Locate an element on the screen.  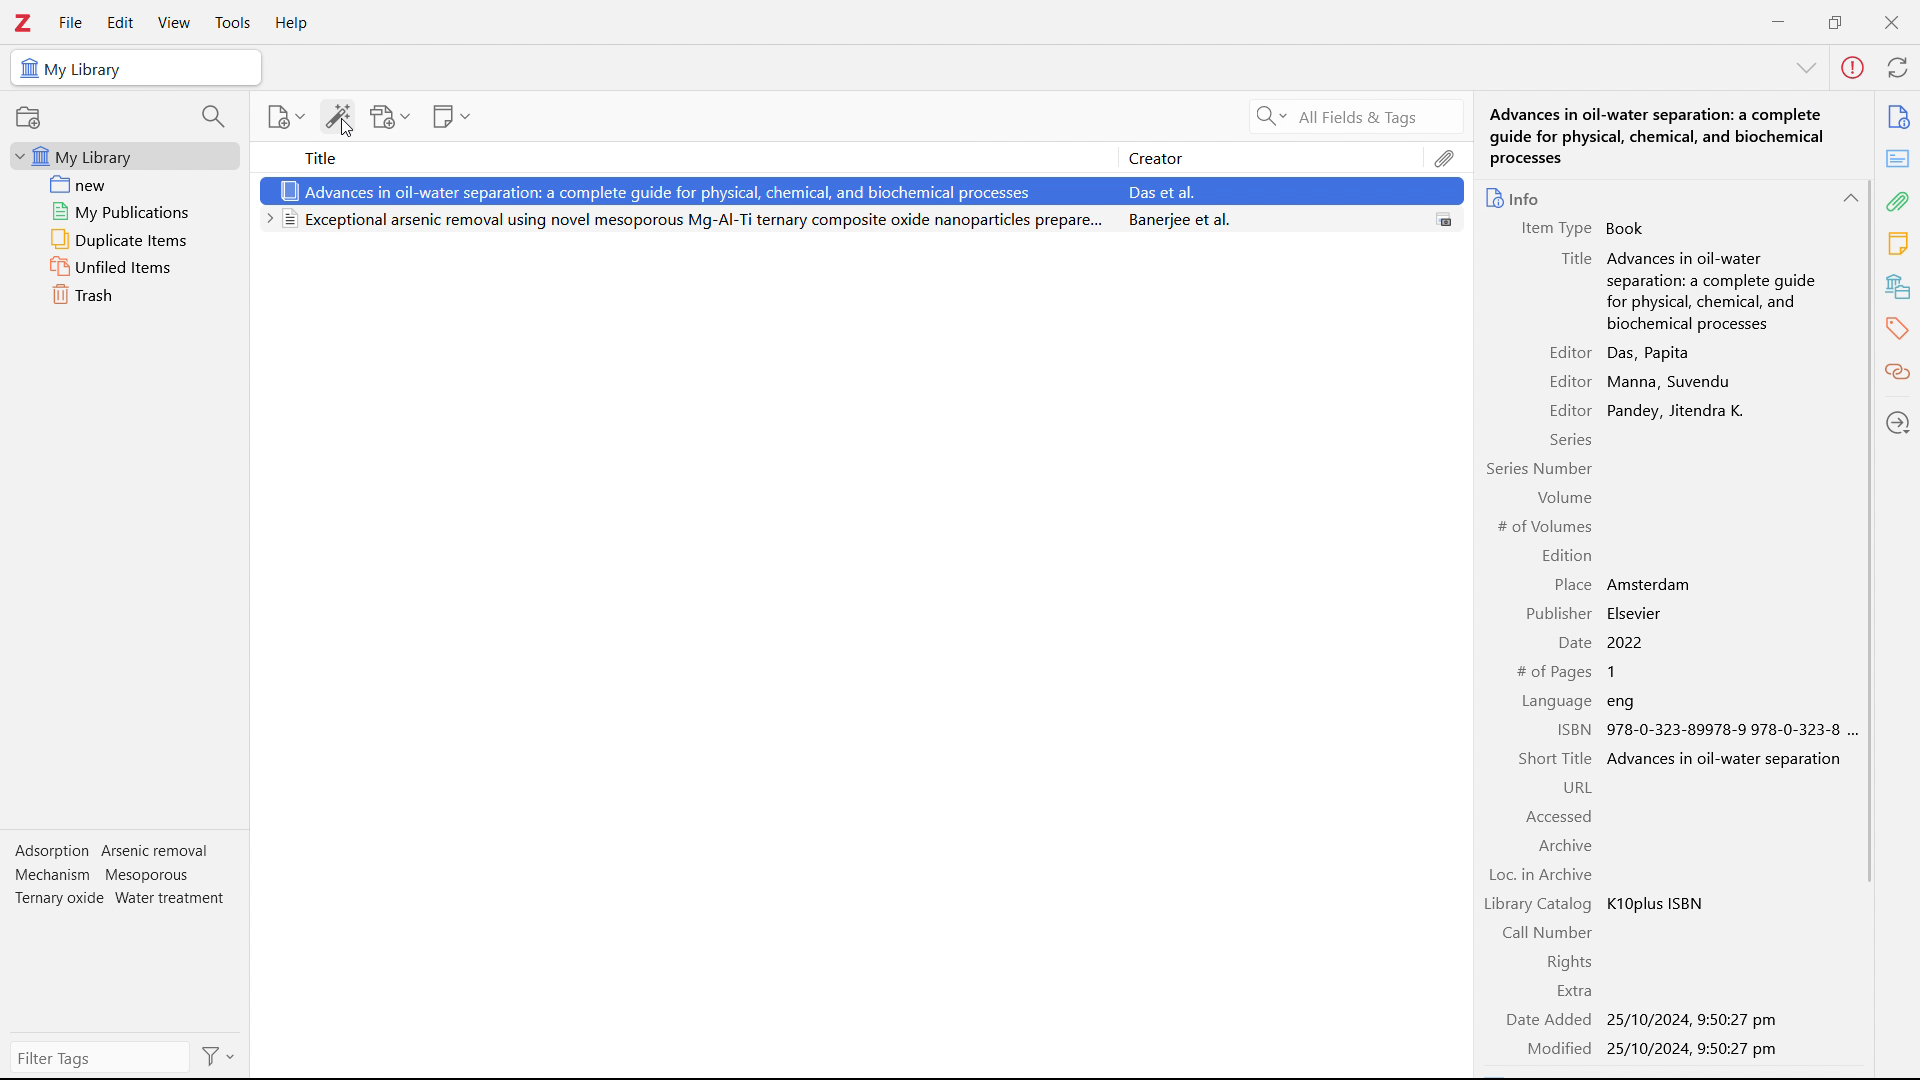
info is located at coordinates (1515, 198).